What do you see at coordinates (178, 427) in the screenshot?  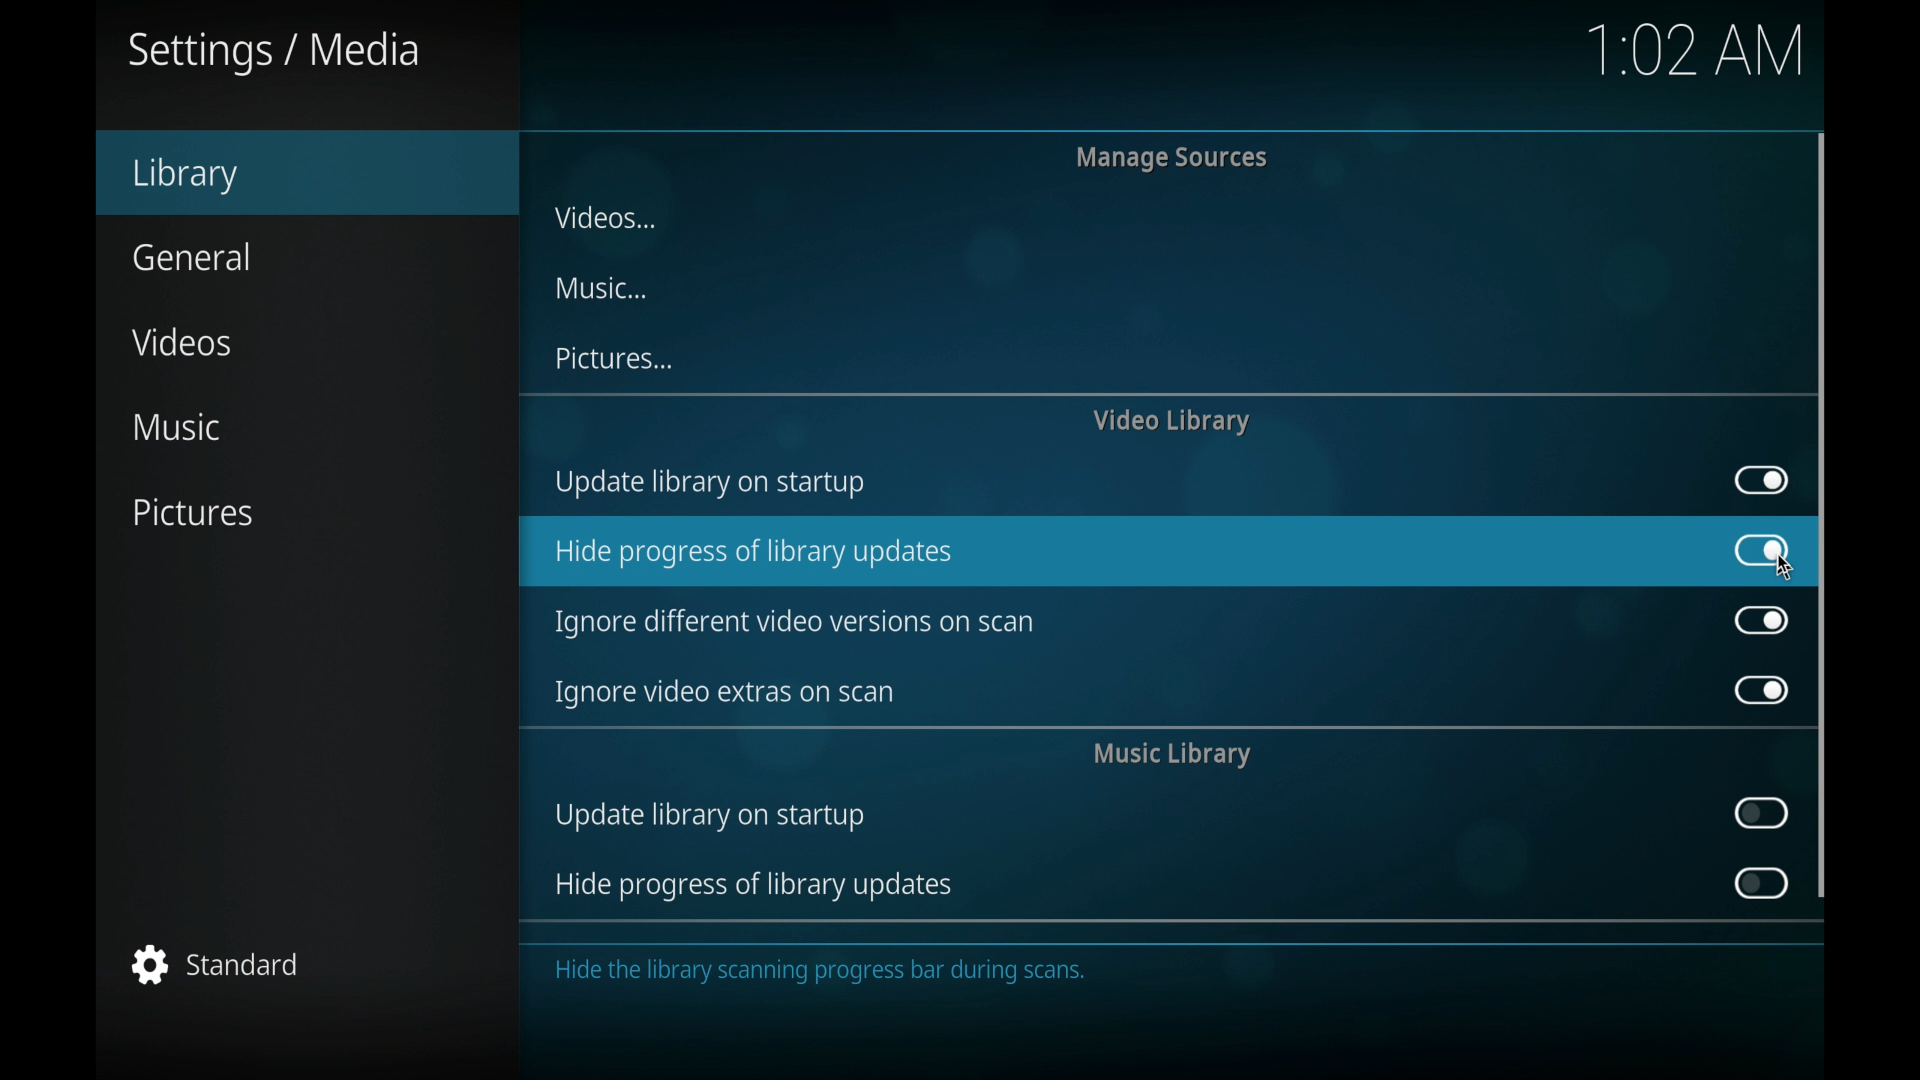 I see `music` at bounding box center [178, 427].